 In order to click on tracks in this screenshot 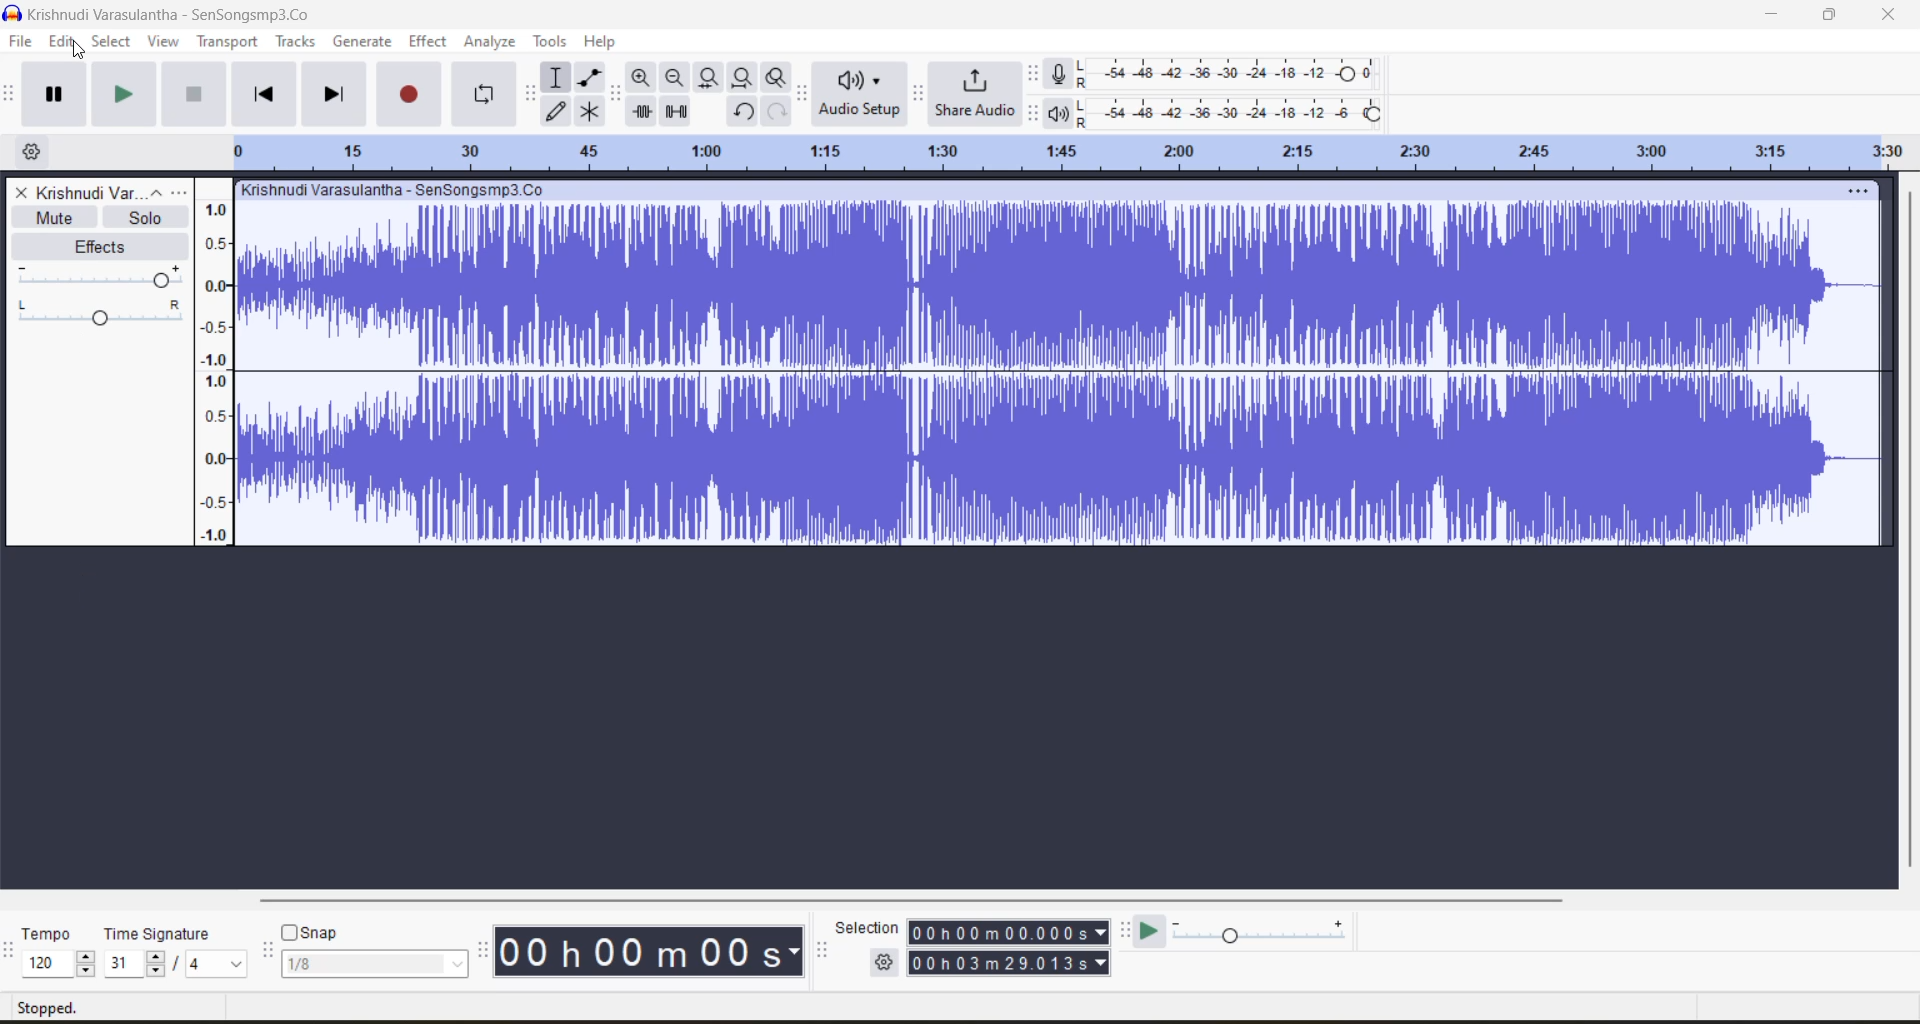, I will do `click(300, 42)`.